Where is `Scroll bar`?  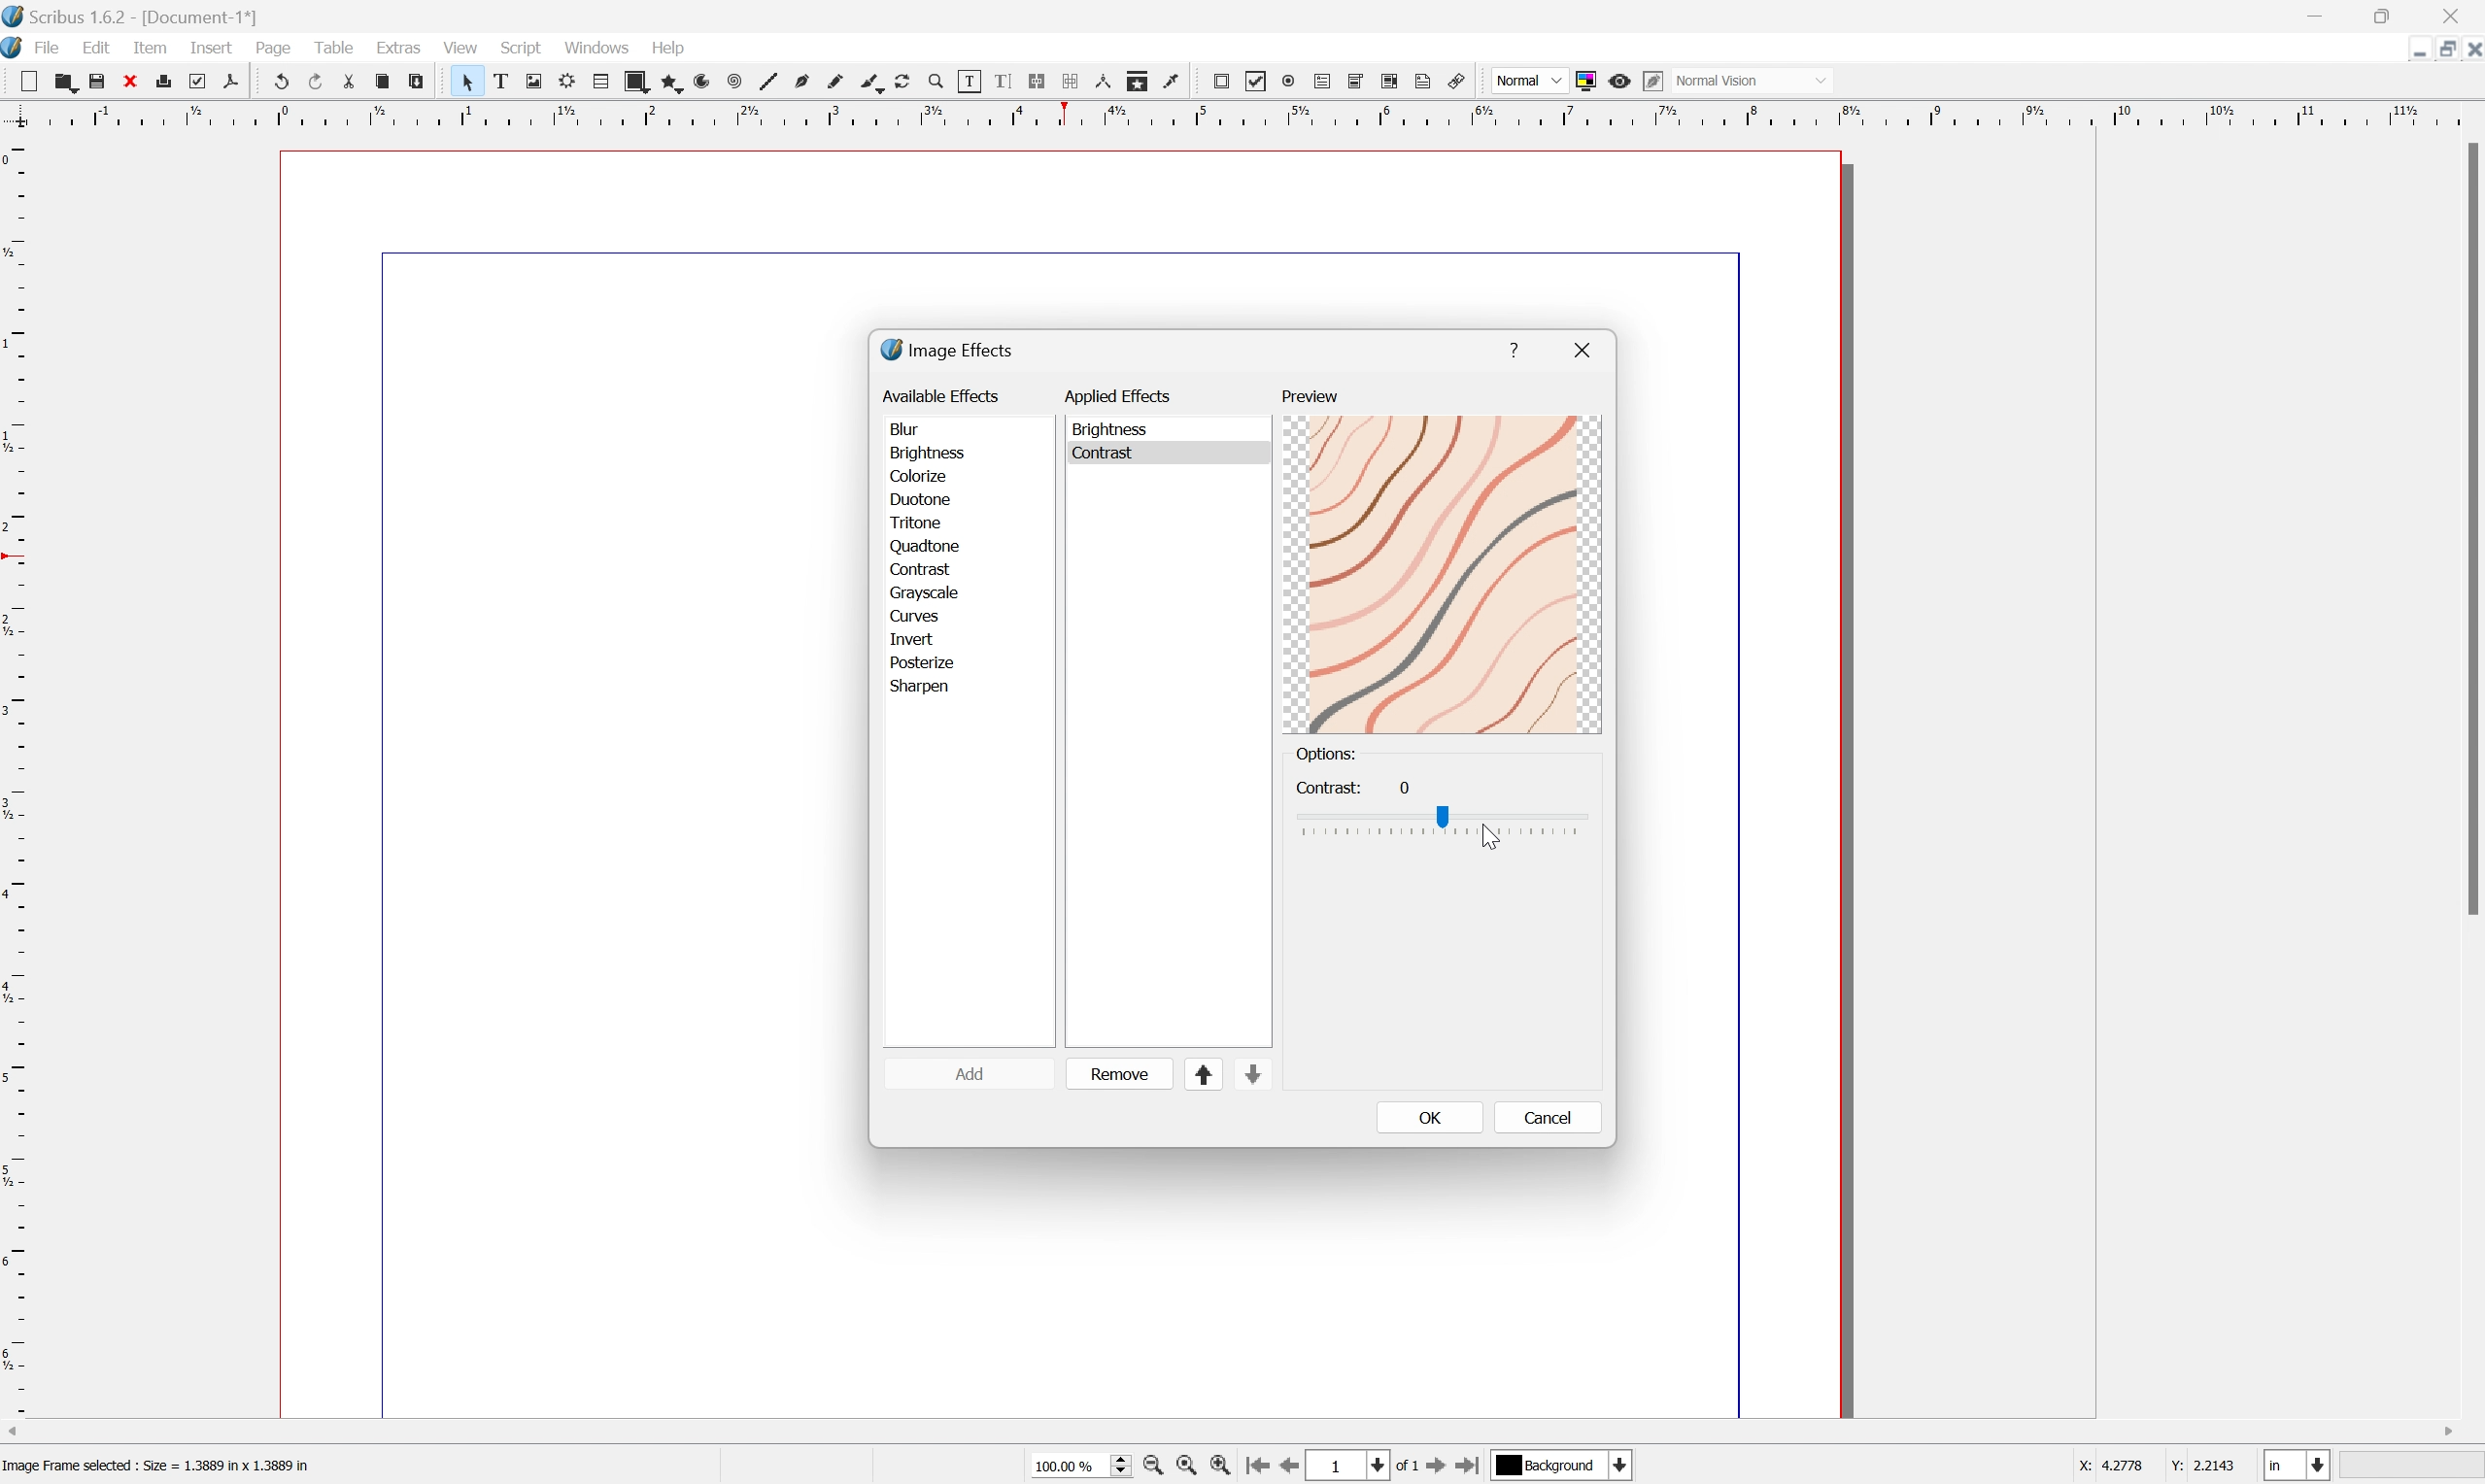 Scroll bar is located at coordinates (2469, 529).